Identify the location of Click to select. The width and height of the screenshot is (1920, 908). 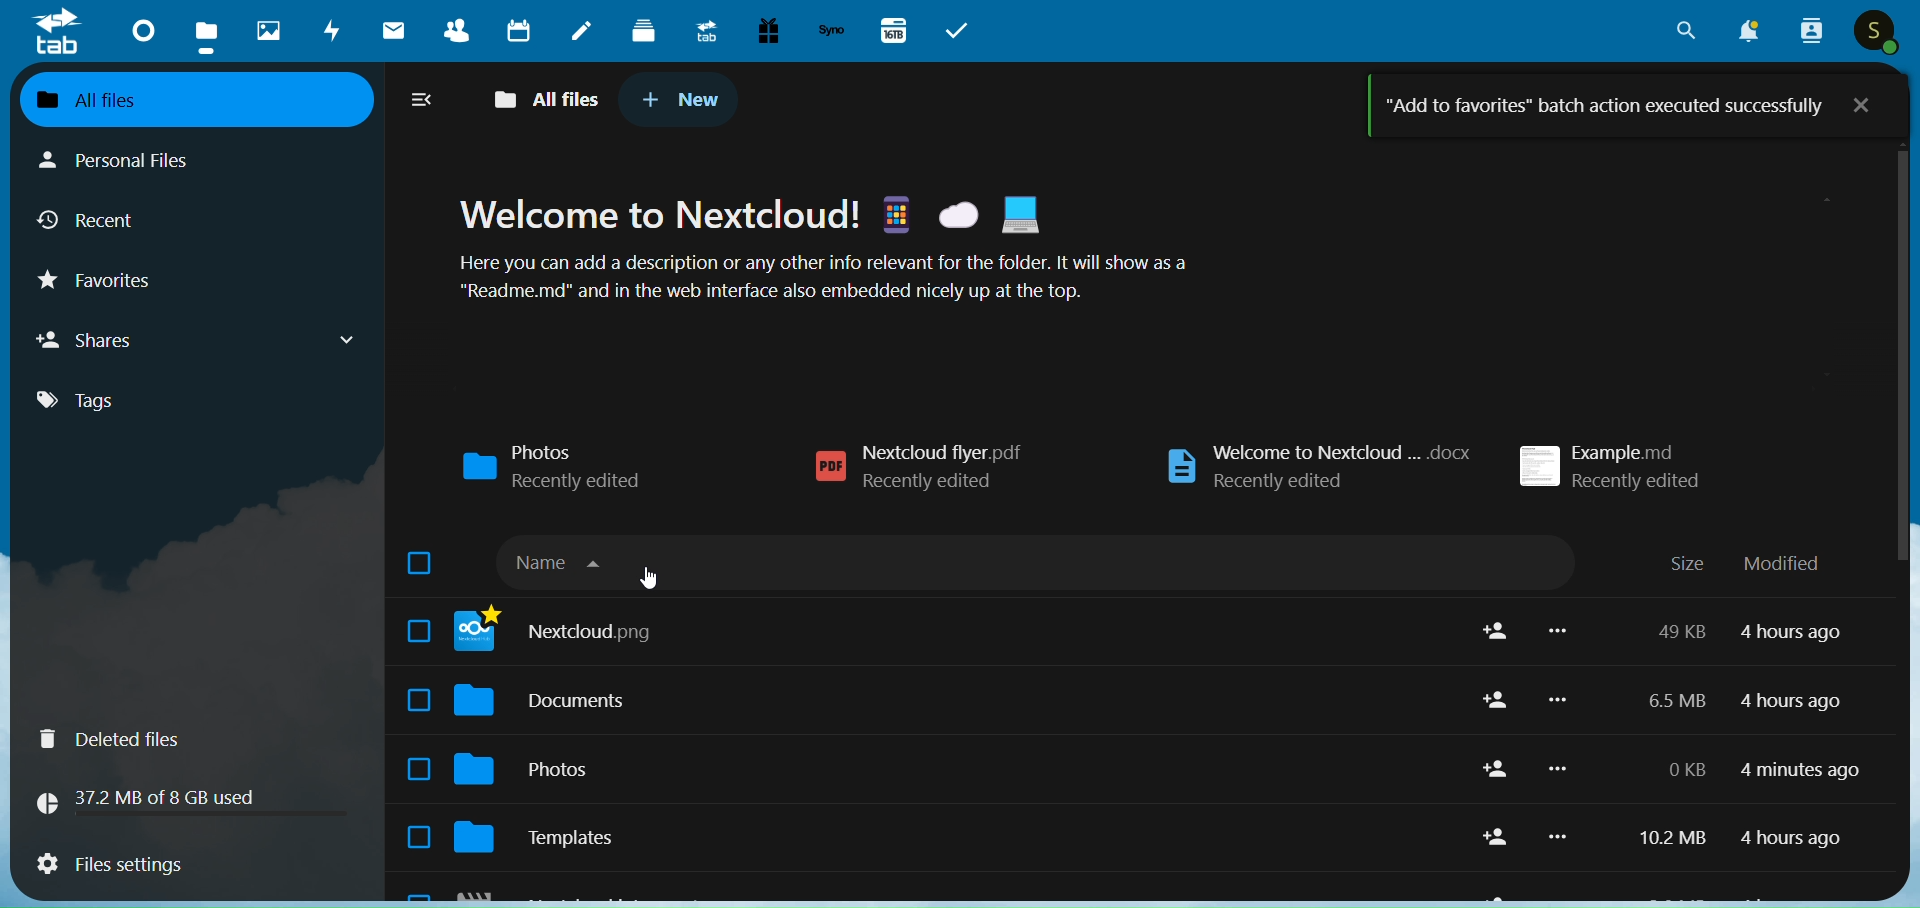
(419, 769).